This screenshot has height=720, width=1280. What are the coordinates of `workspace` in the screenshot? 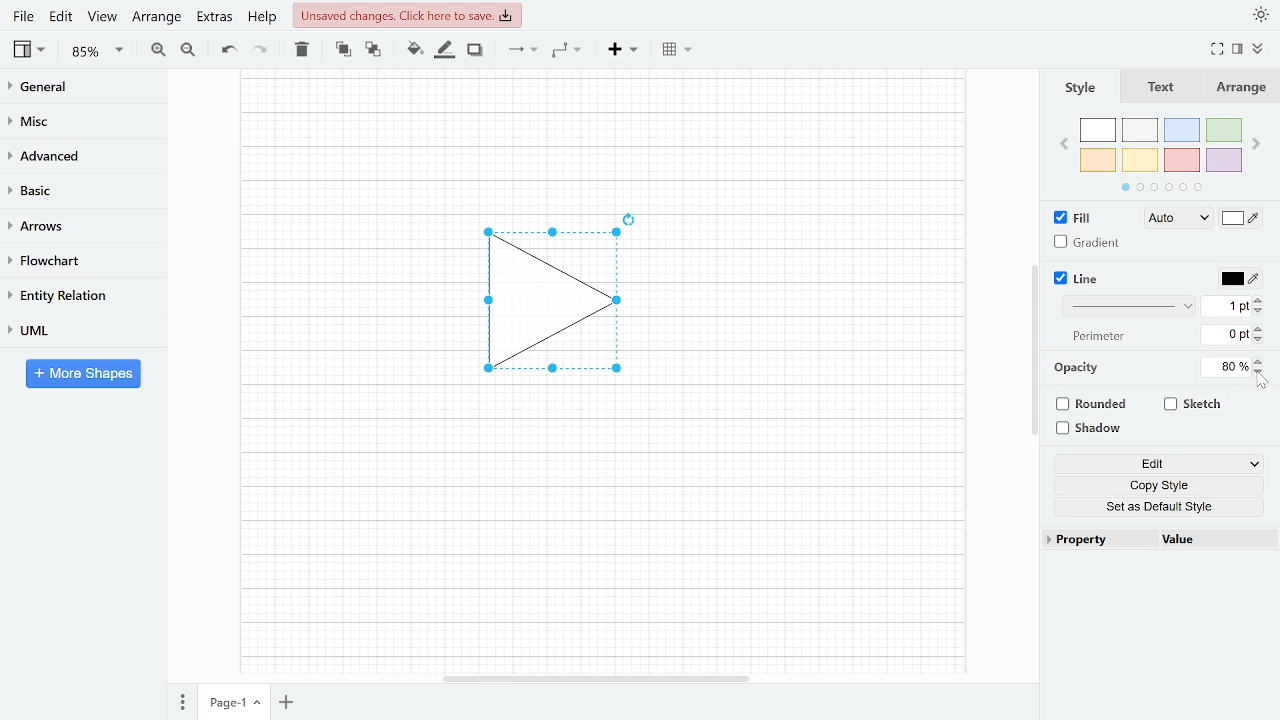 It's located at (602, 135).